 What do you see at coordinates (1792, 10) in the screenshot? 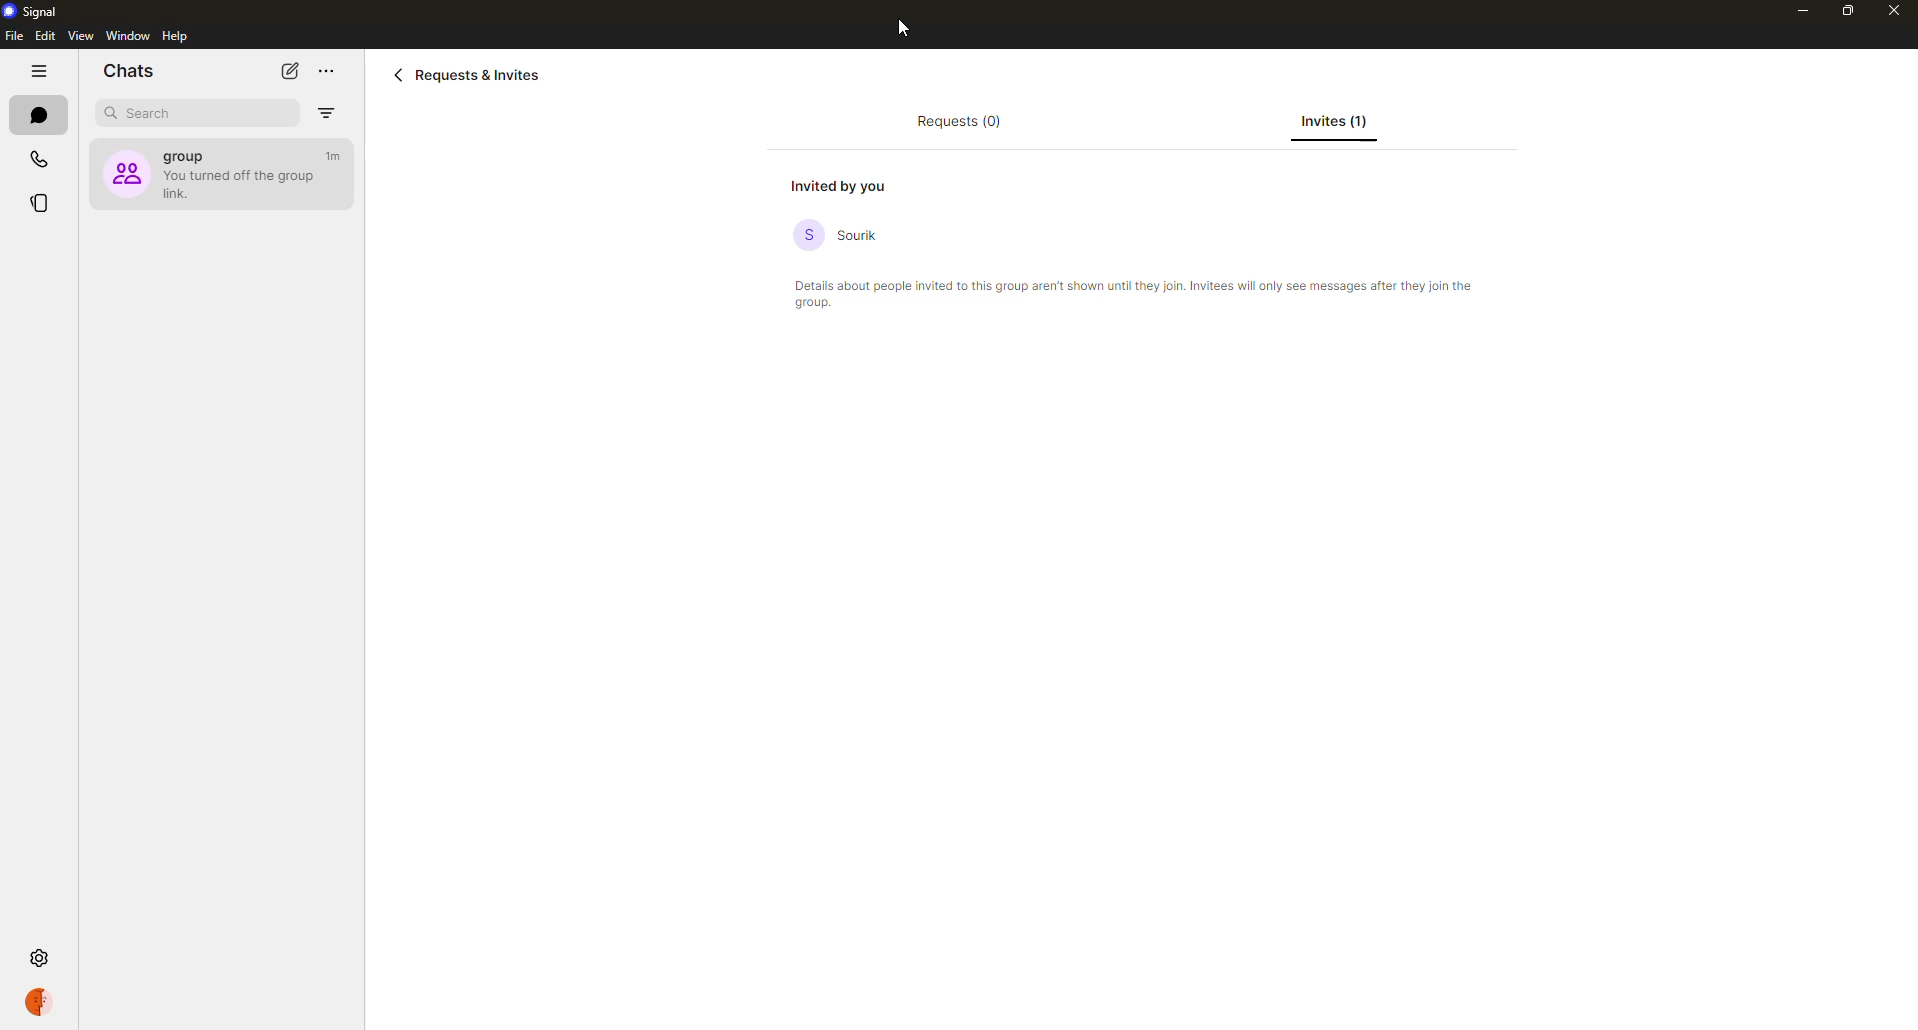
I see `minimize` at bounding box center [1792, 10].